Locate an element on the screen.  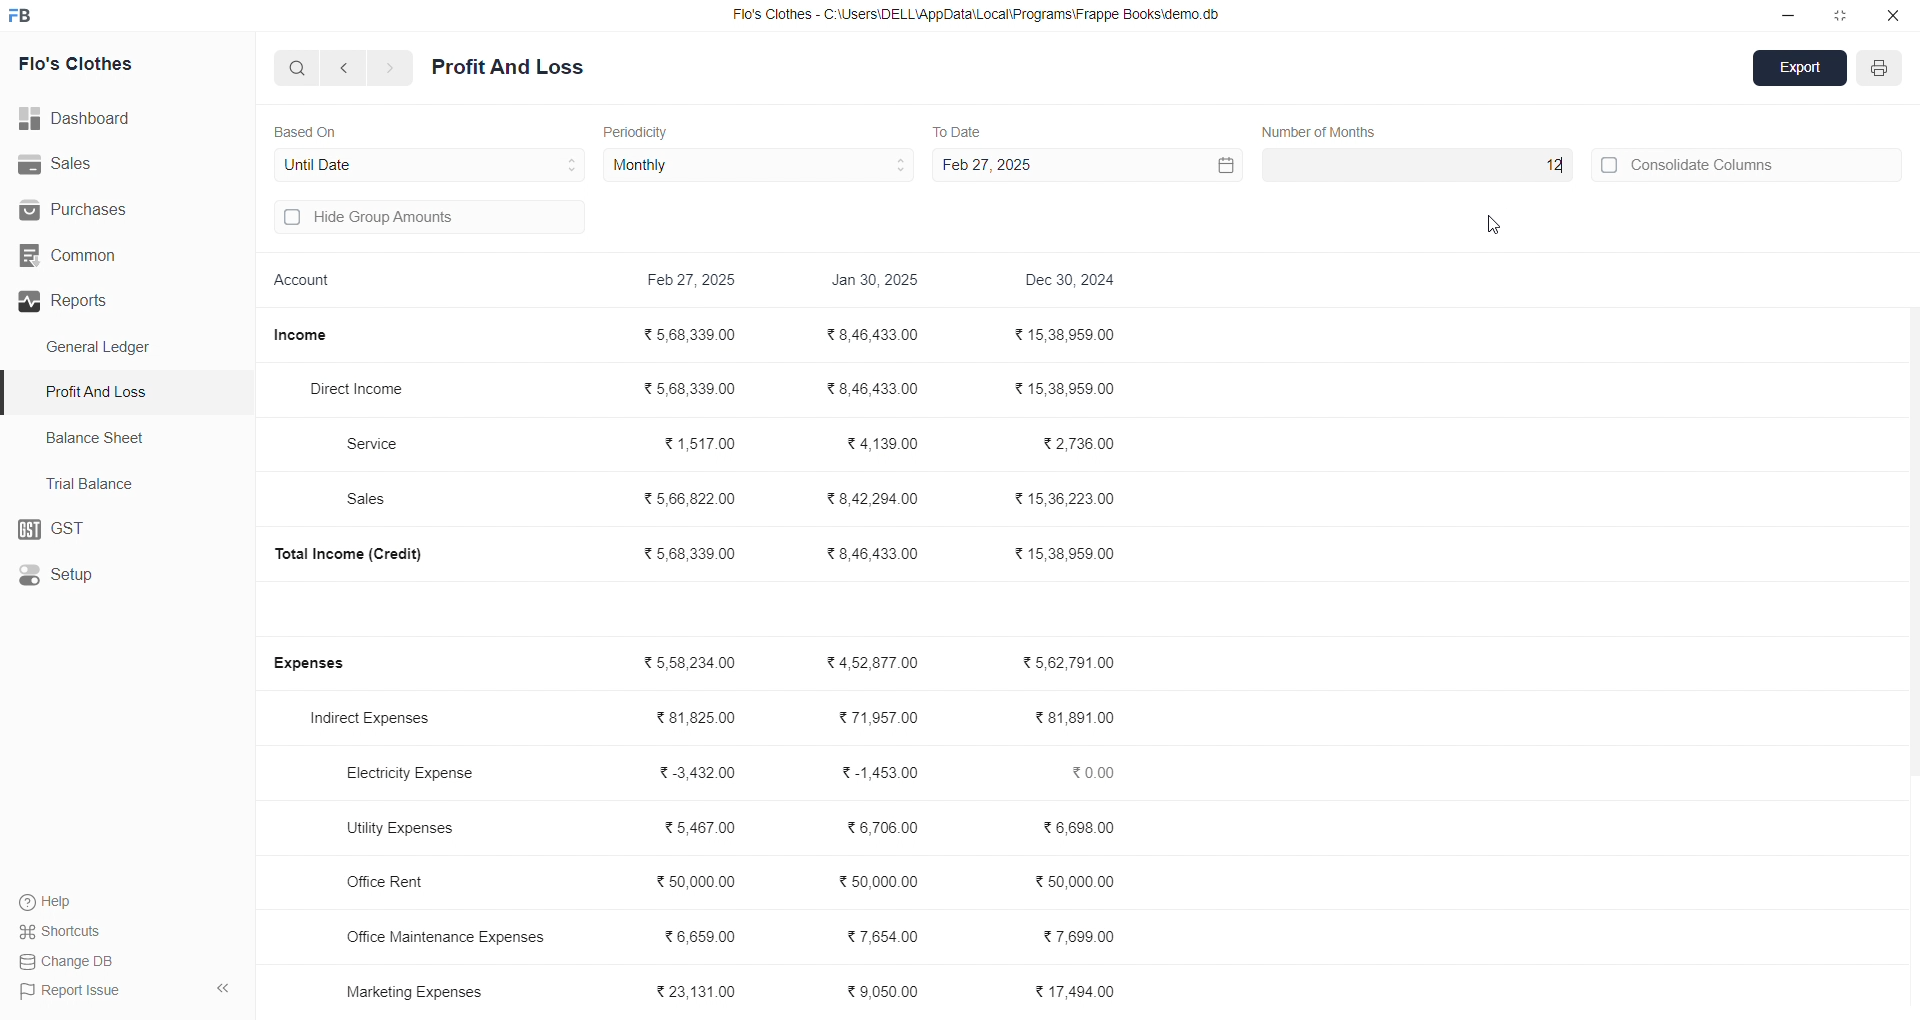
Balance Sheet is located at coordinates (98, 436).